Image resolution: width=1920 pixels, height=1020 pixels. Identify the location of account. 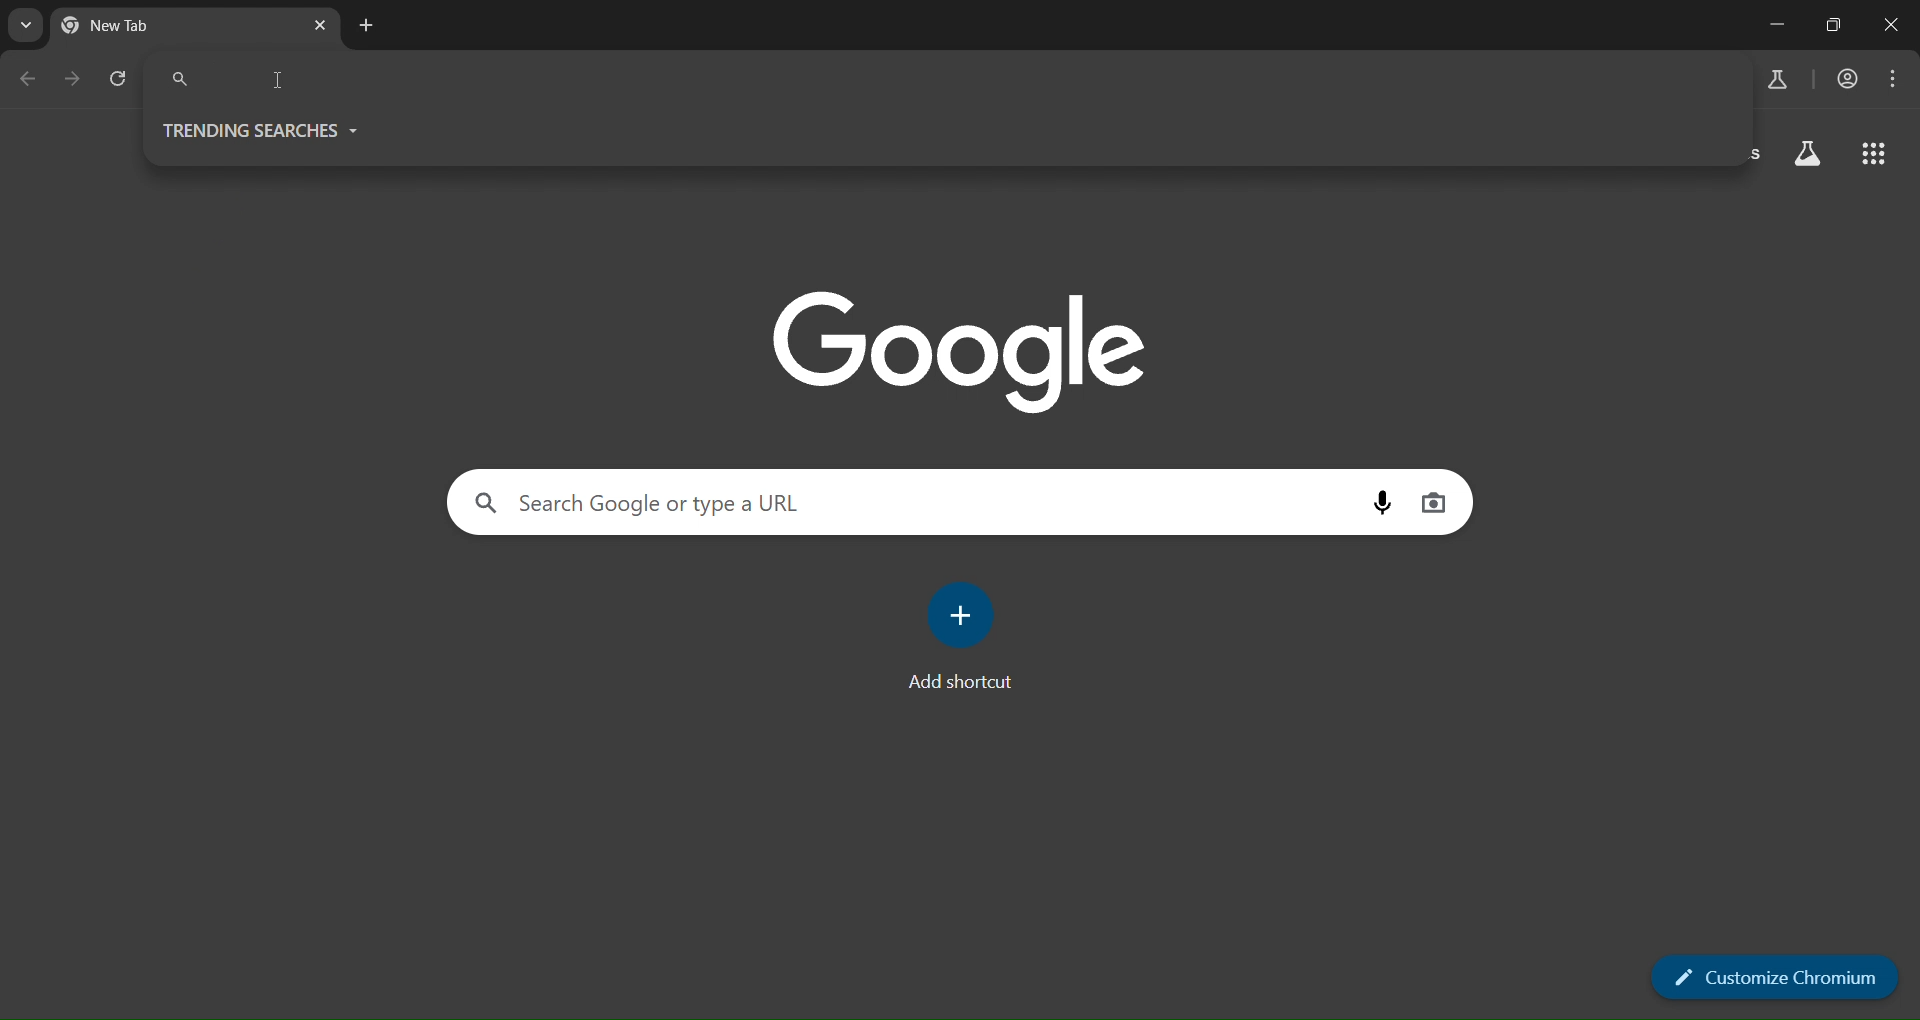
(1850, 79).